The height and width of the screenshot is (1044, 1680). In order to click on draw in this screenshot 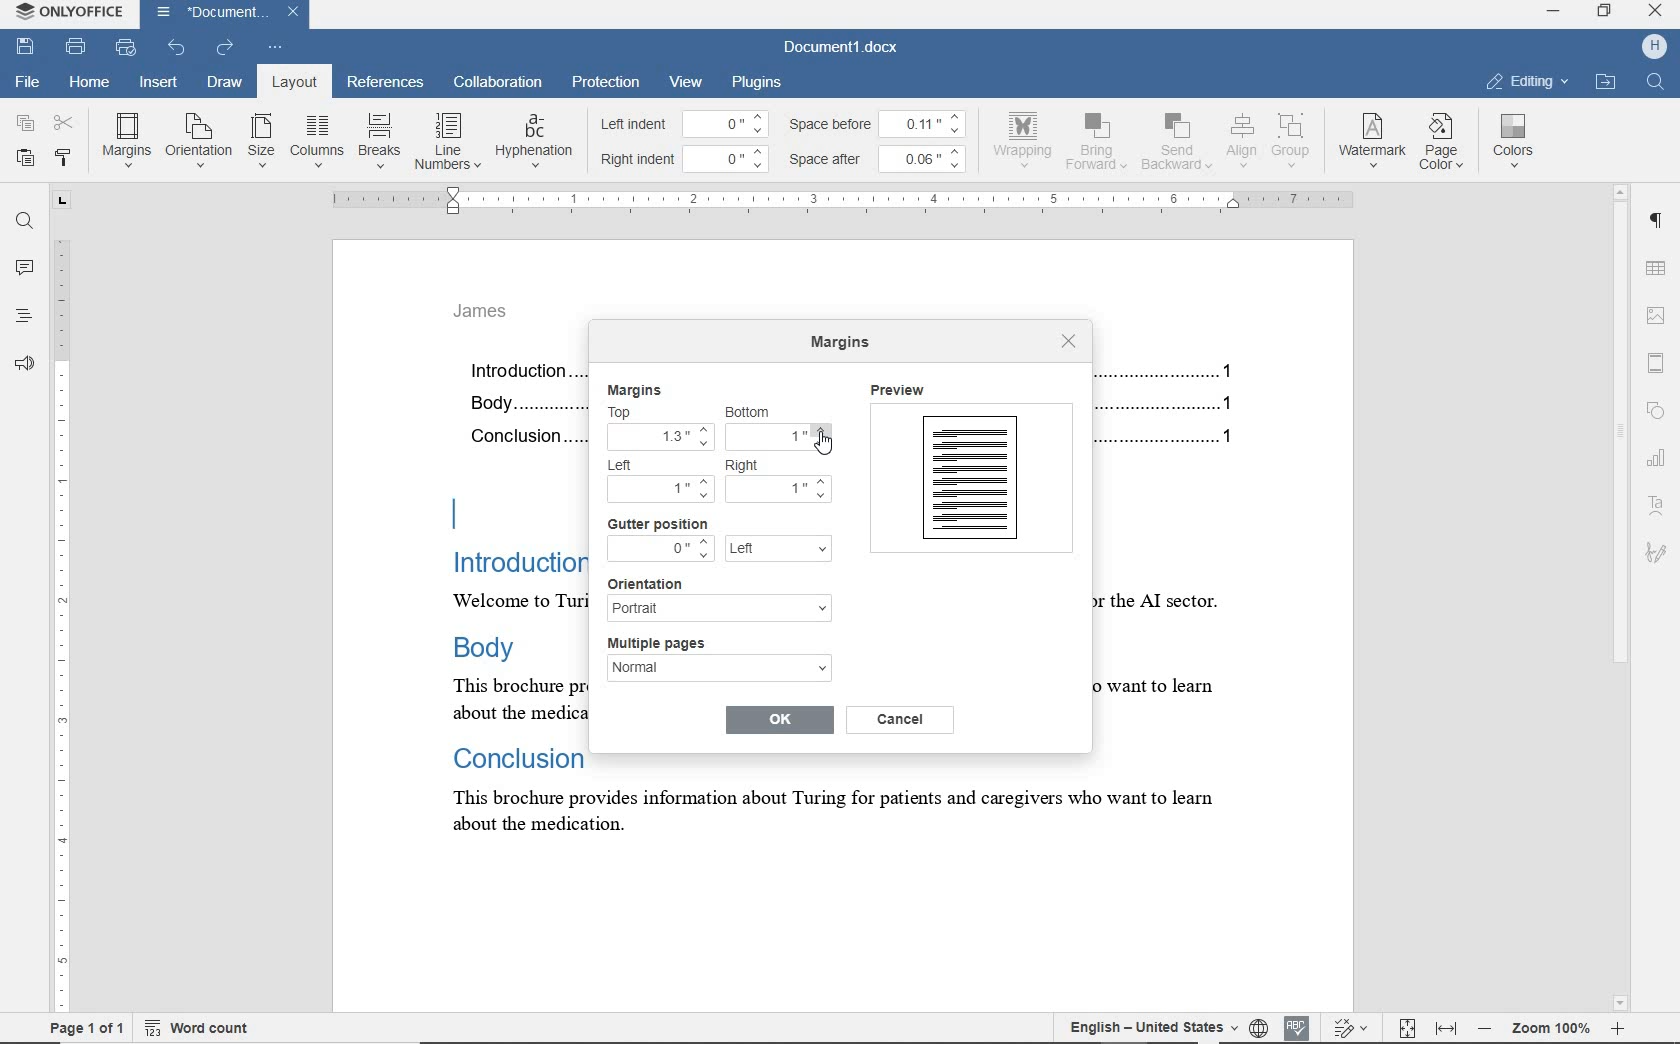, I will do `click(225, 81)`.